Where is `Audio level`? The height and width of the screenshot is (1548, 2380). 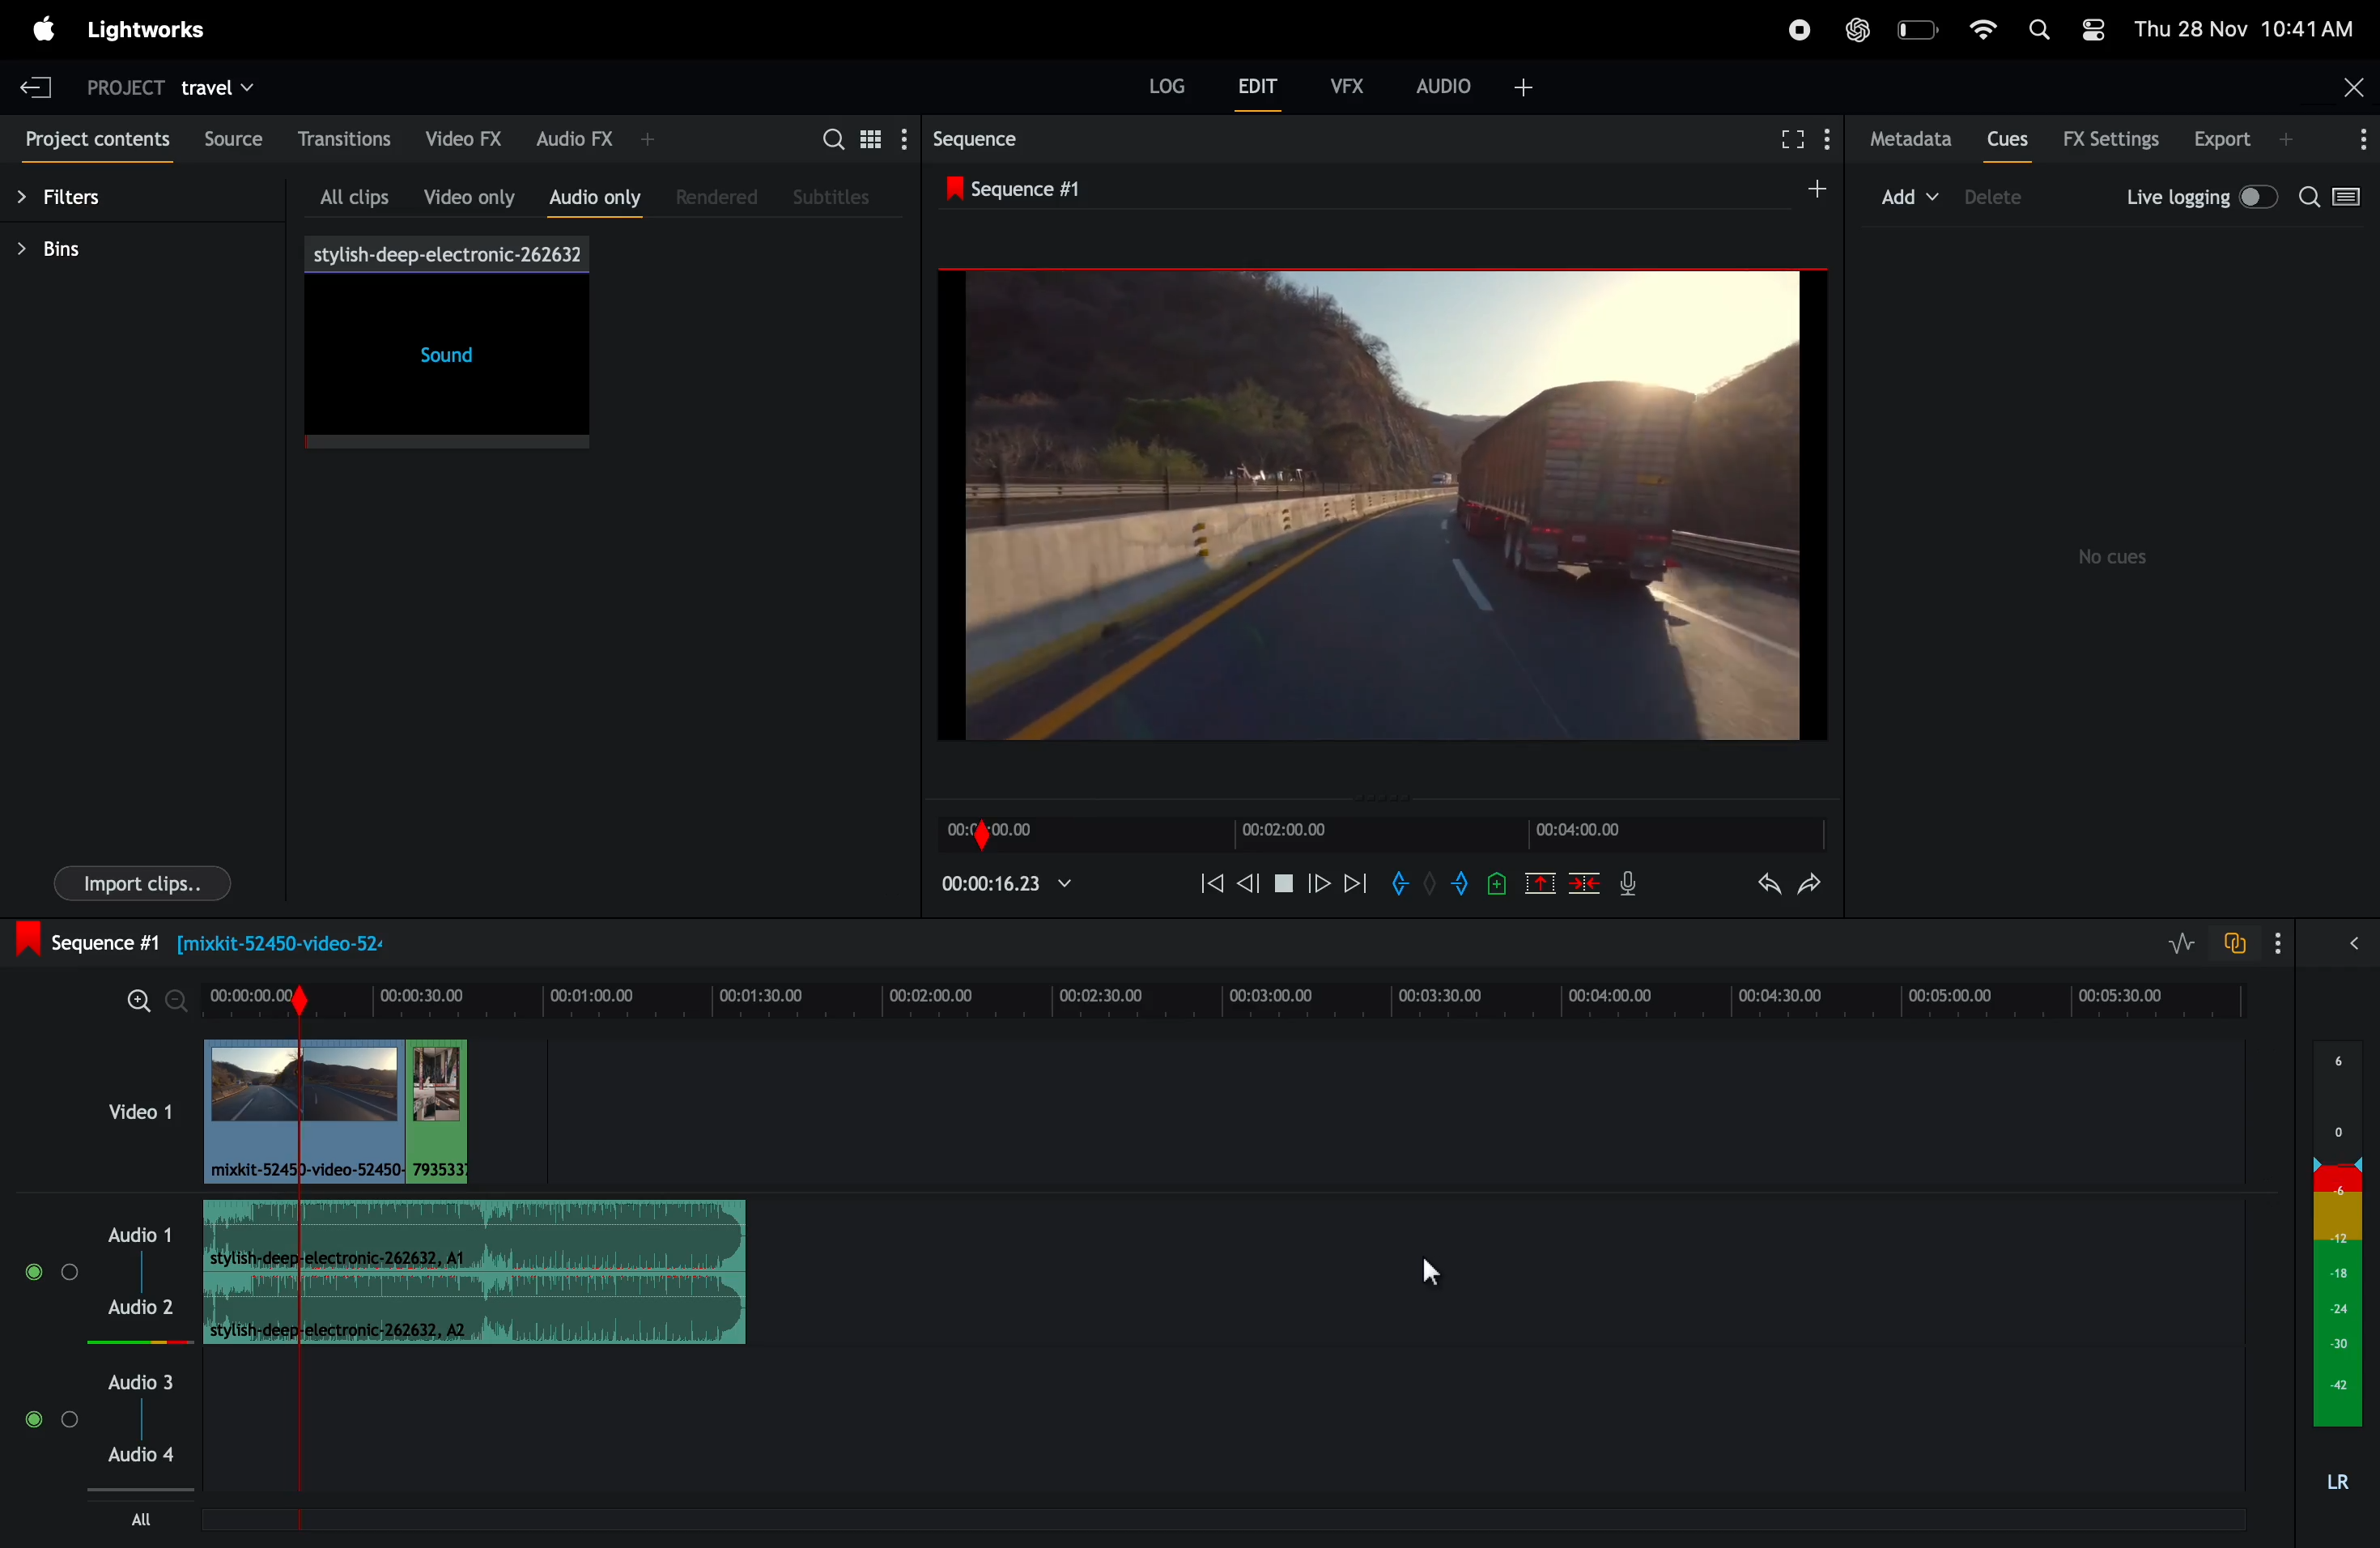
Audio level is located at coordinates (124, 1340).